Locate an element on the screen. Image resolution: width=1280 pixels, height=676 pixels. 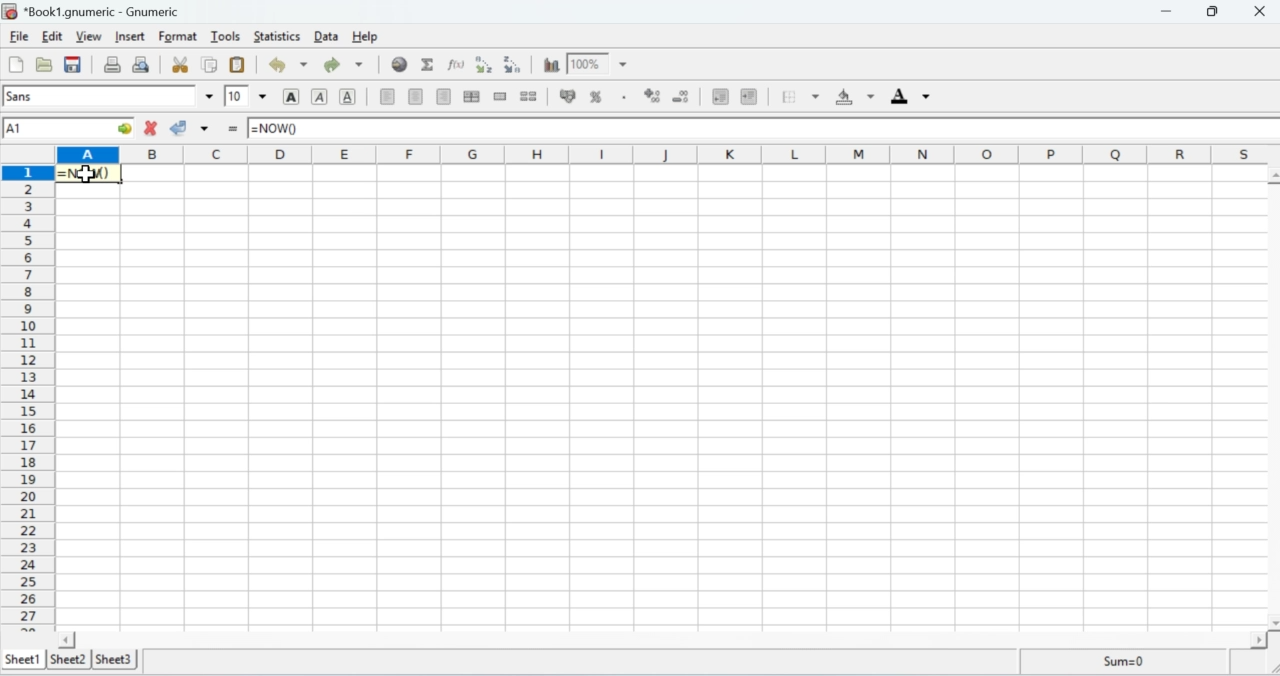
Centre horizontally in the selection is located at coordinates (474, 98).